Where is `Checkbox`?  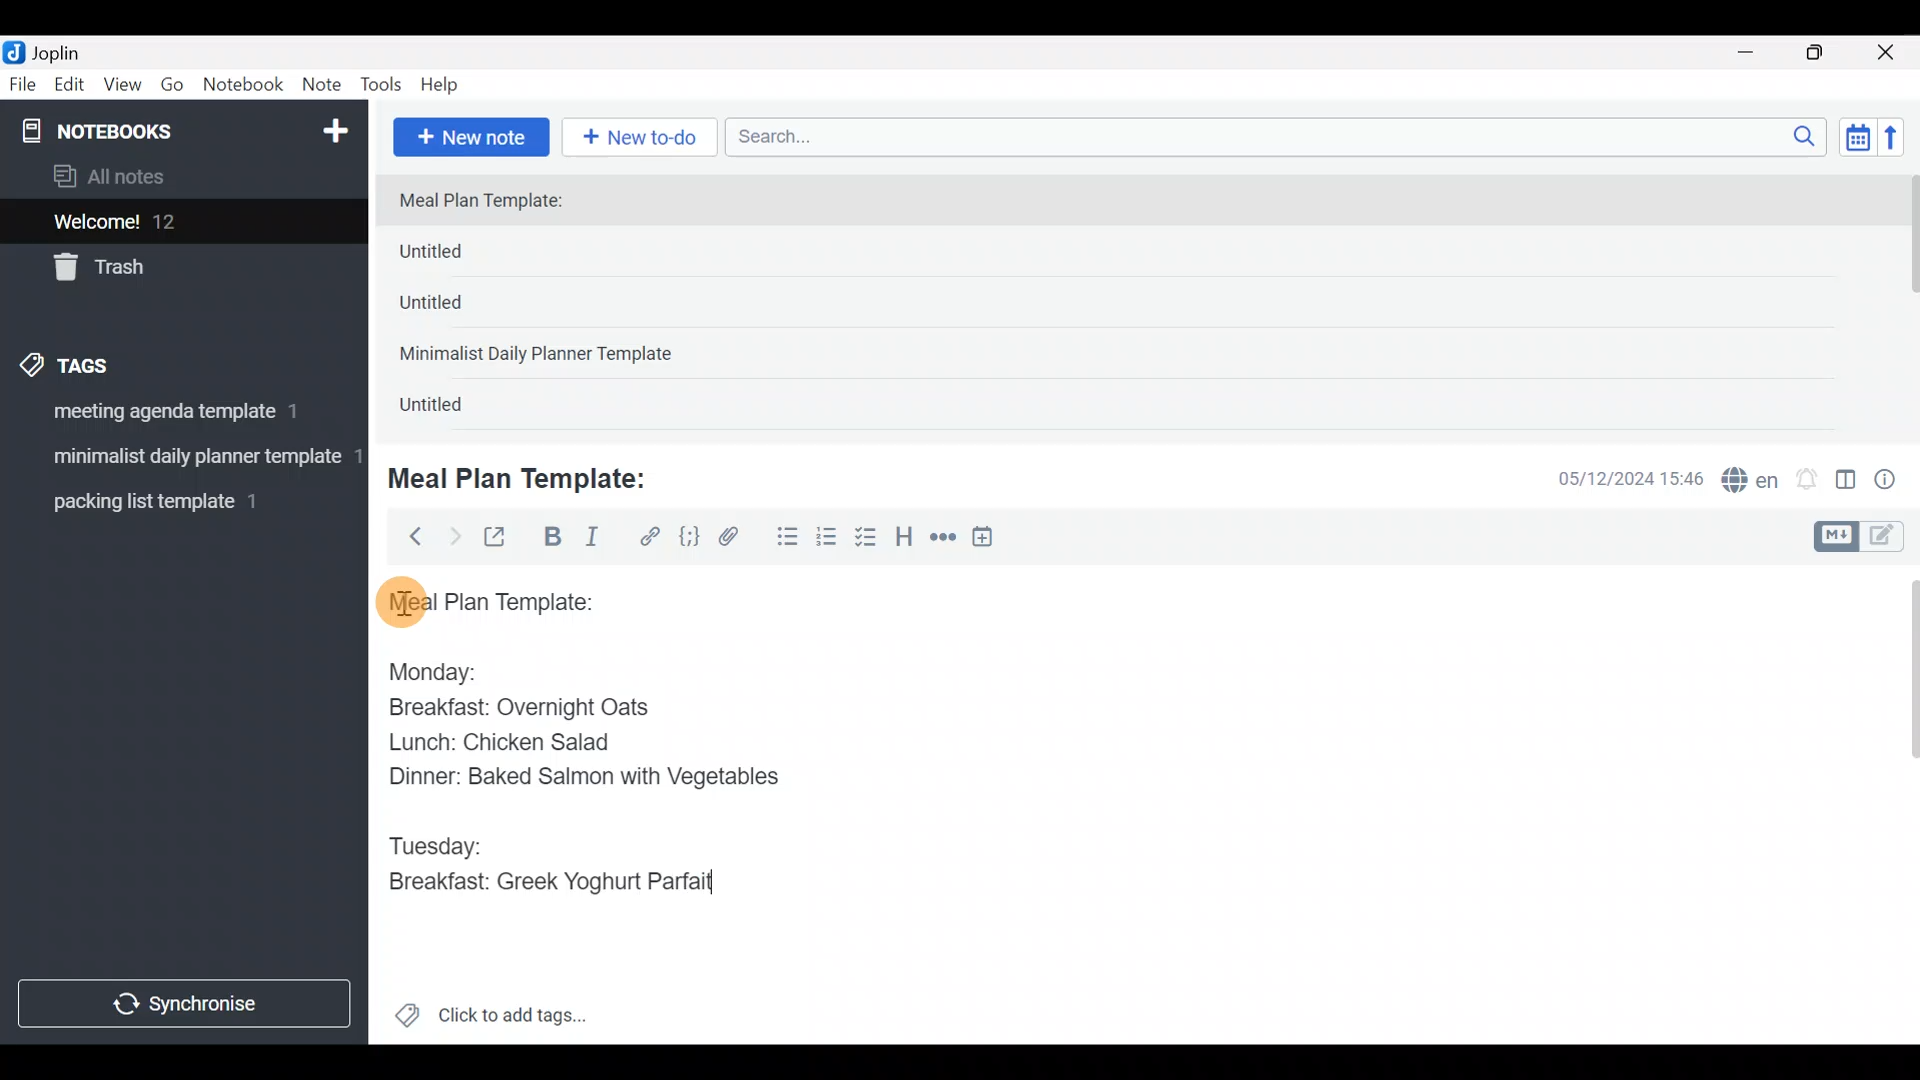 Checkbox is located at coordinates (868, 539).